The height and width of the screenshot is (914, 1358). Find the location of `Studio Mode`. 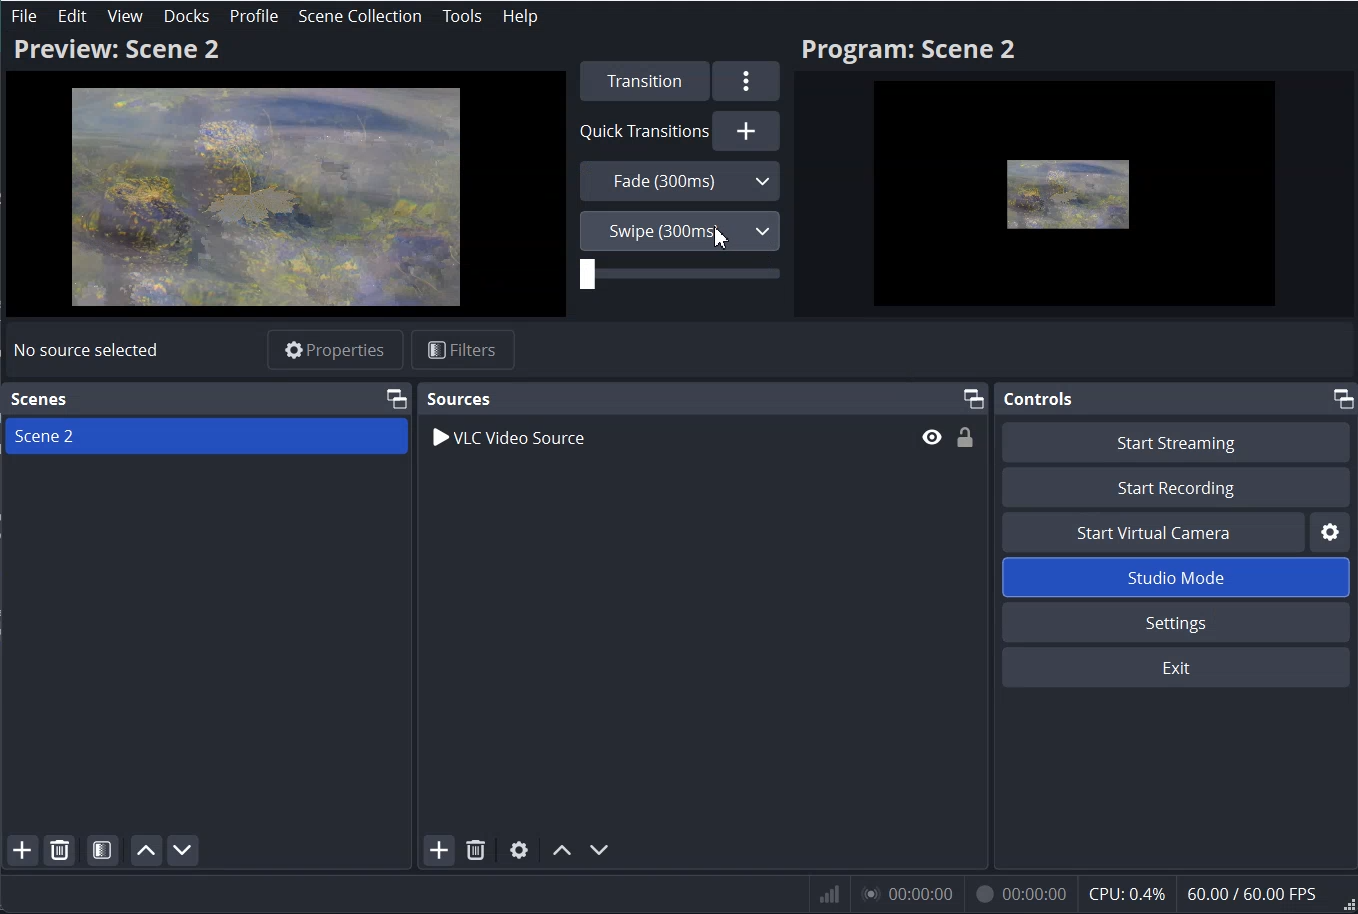

Studio Mode is located at coordinates (1179, 576).